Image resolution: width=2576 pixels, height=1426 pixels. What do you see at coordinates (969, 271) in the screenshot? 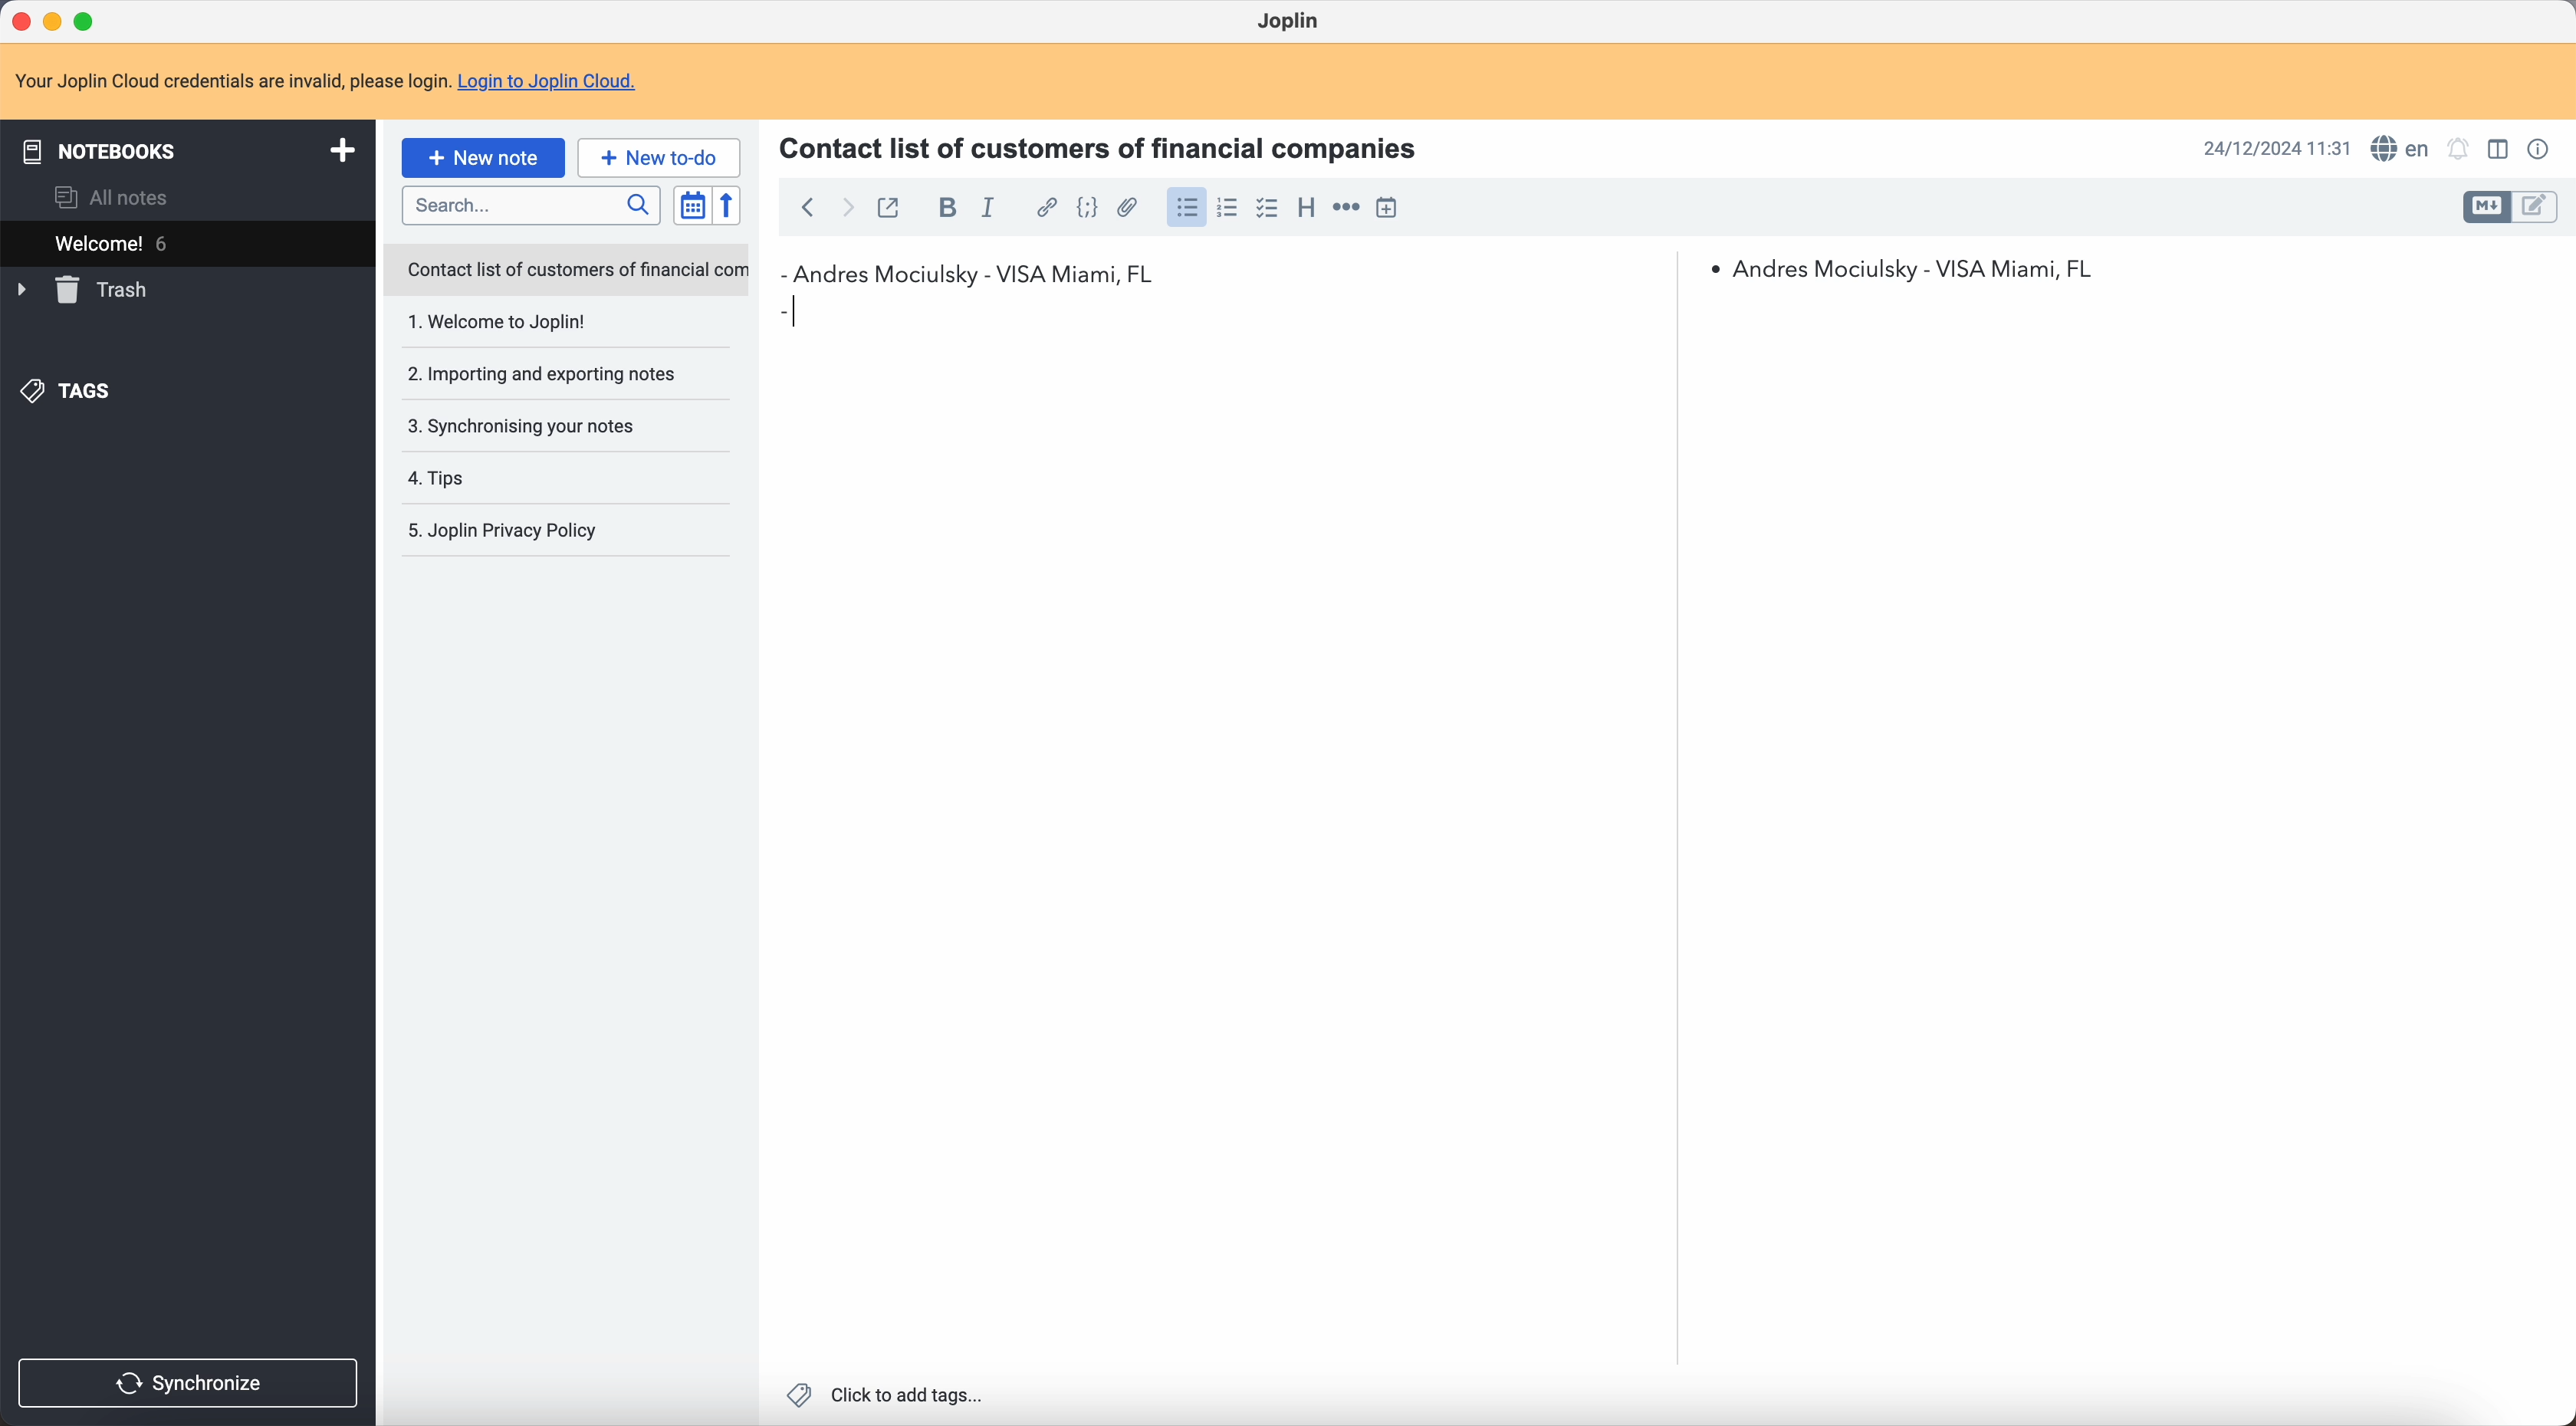
I see `first contact` at bounding box center [969, 271].